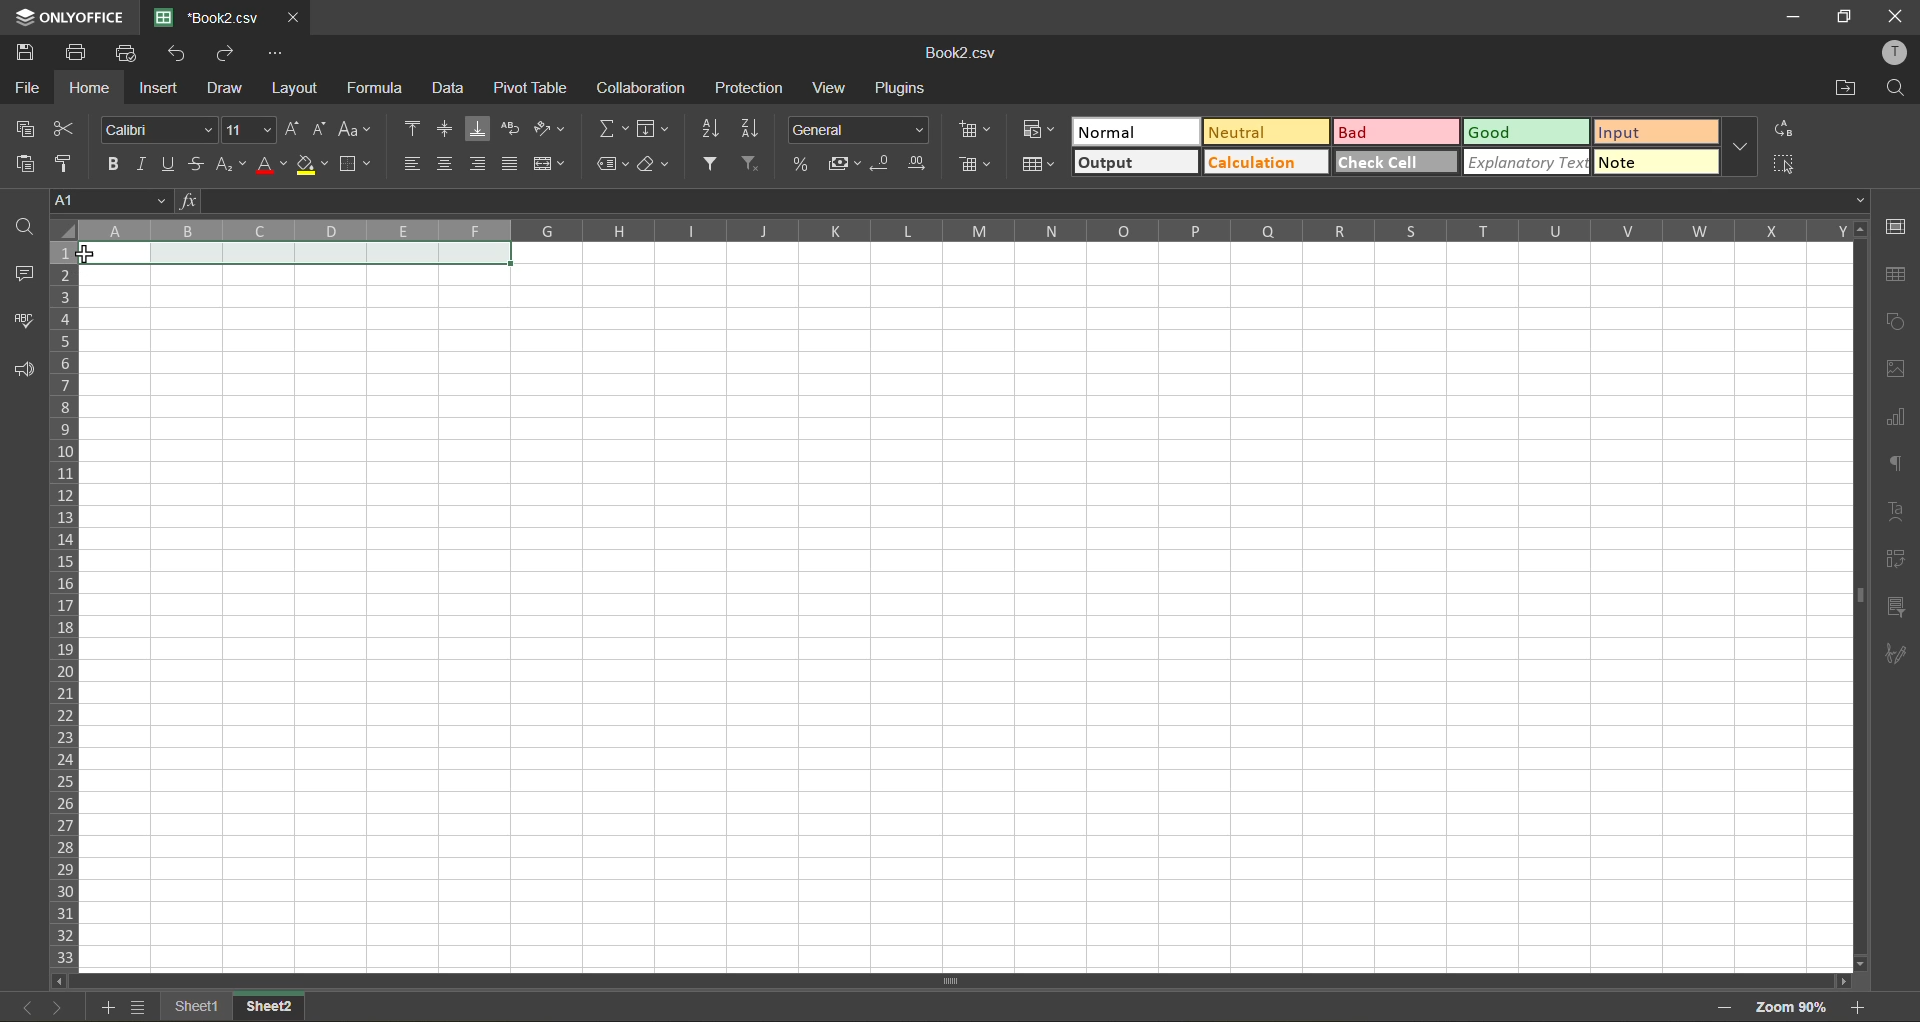  Describe the element at coordinates (455, 88) in the screenshot. I see `data` at that location.